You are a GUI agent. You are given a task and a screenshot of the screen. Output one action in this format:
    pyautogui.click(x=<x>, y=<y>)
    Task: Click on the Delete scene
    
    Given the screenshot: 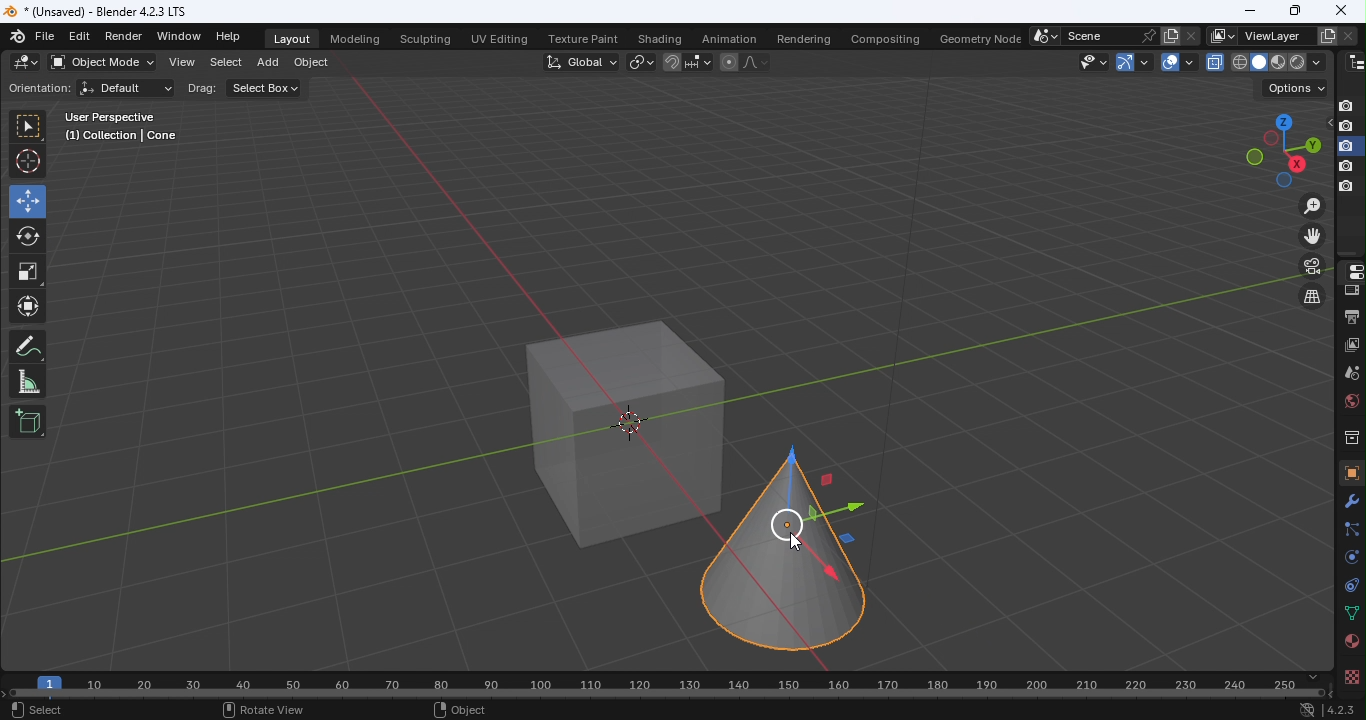 What is the action you would take?
    pyautogui.click(x=1190, y=35)
    